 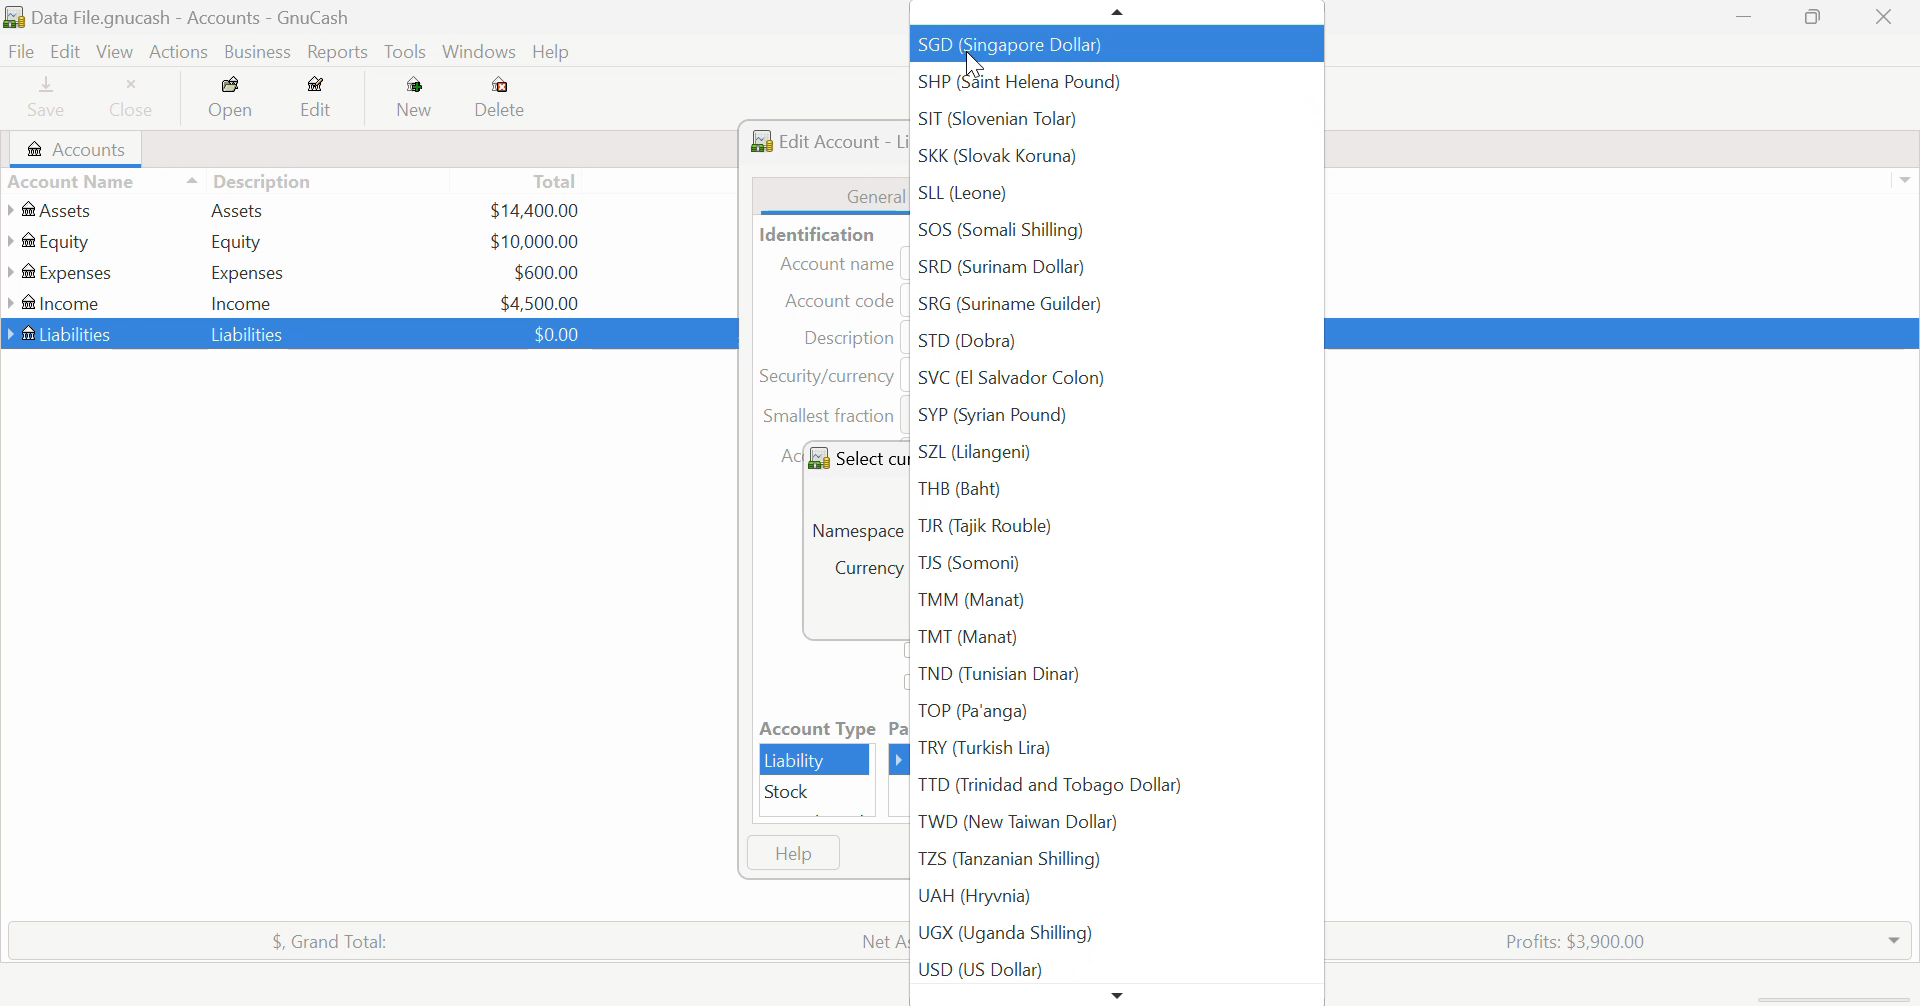 I want to click on Expenses, so click(x=248, y=272).